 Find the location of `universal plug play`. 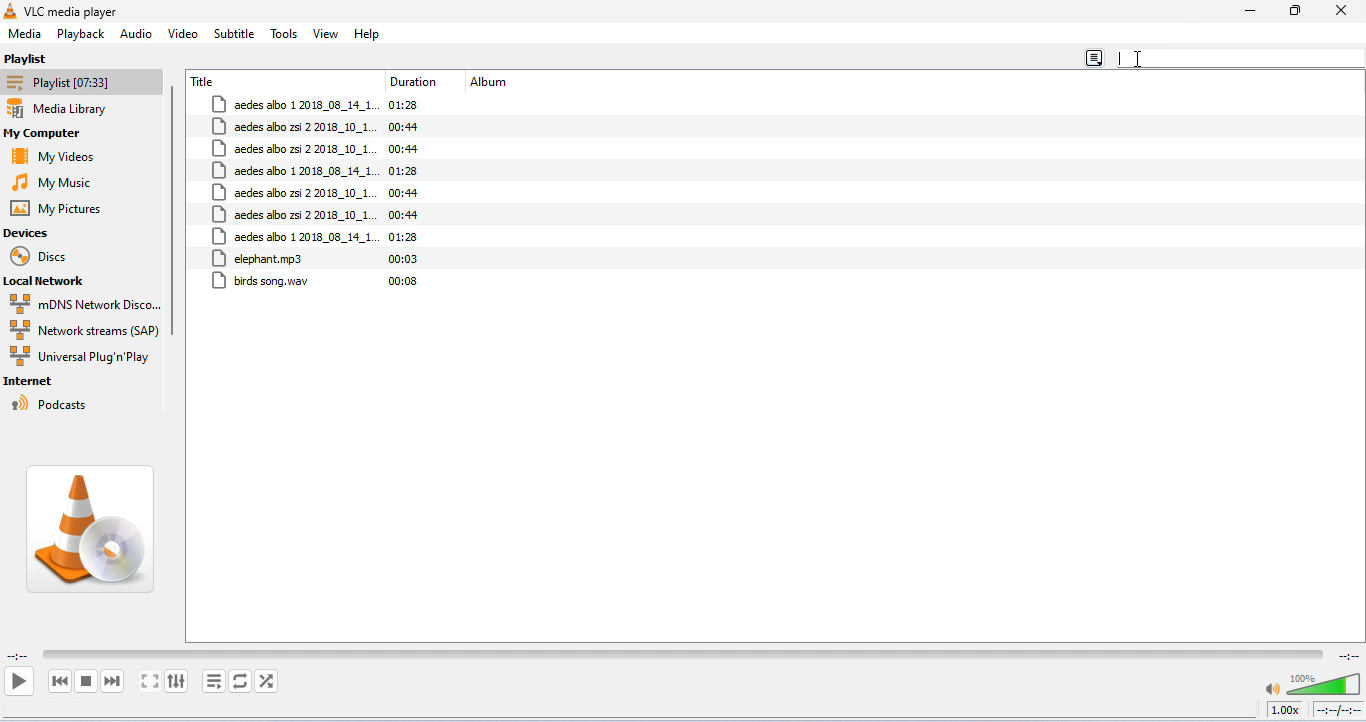

universal plug play is located at coordinates (81, 358).